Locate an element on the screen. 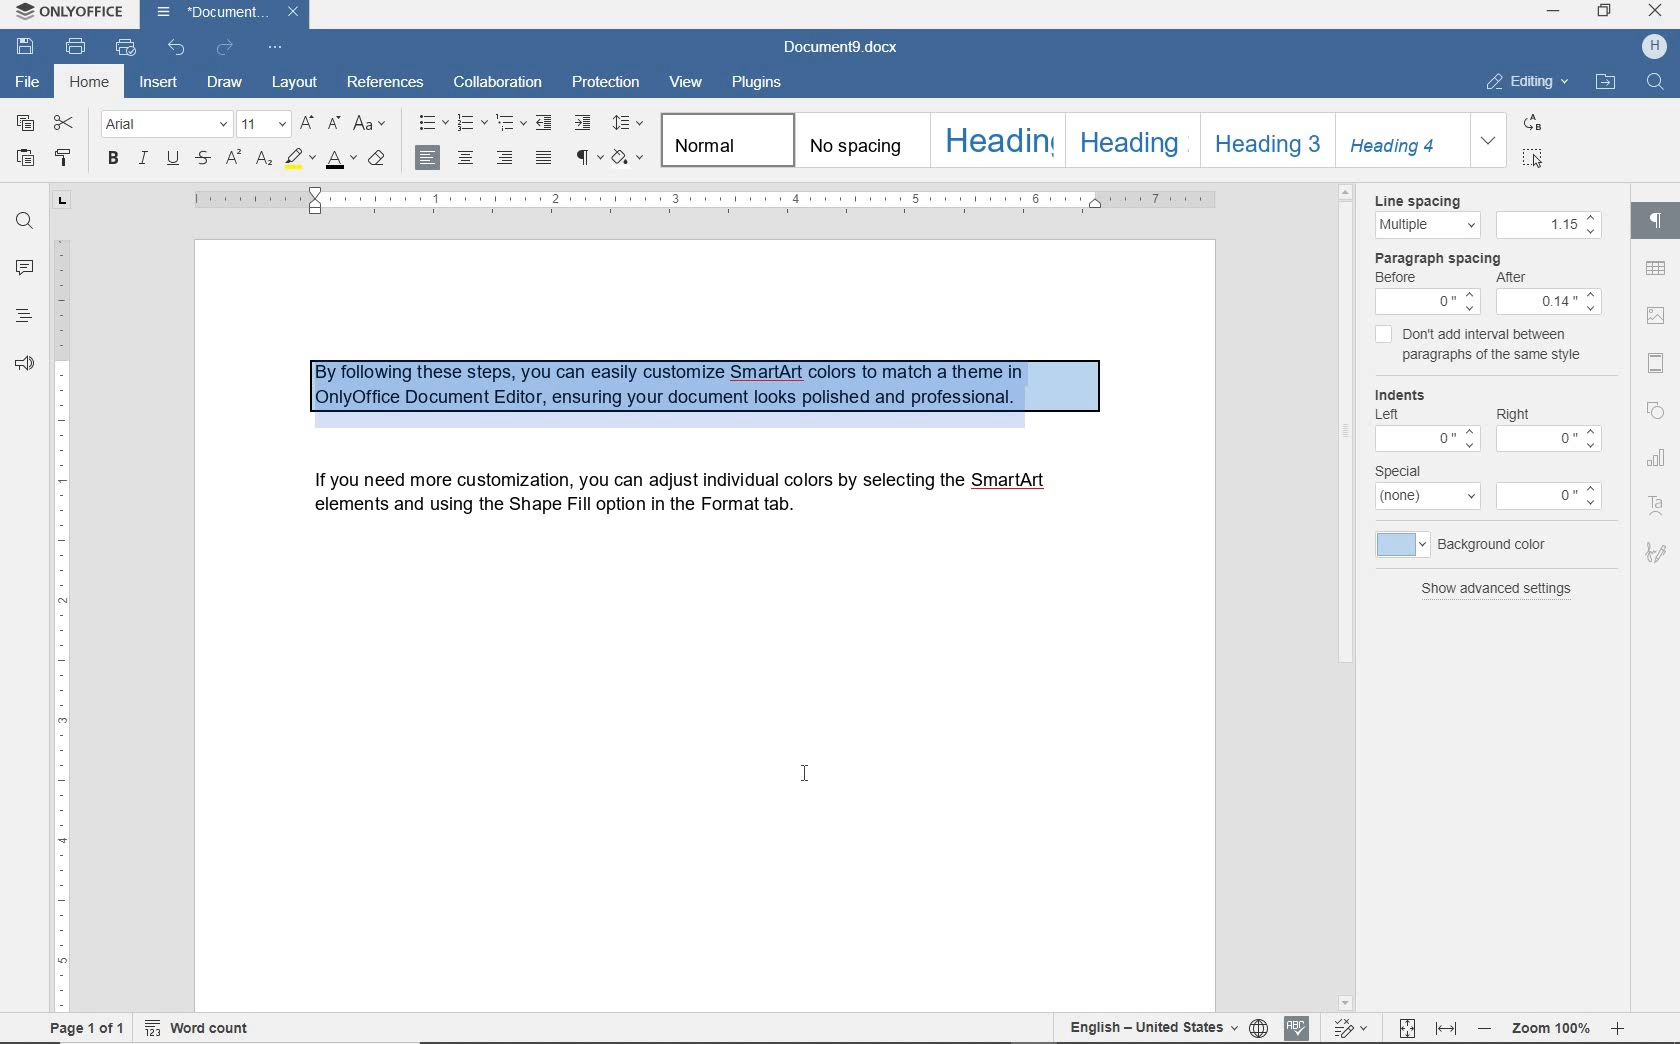  track chnges is located at coordinates (1355, 1025).